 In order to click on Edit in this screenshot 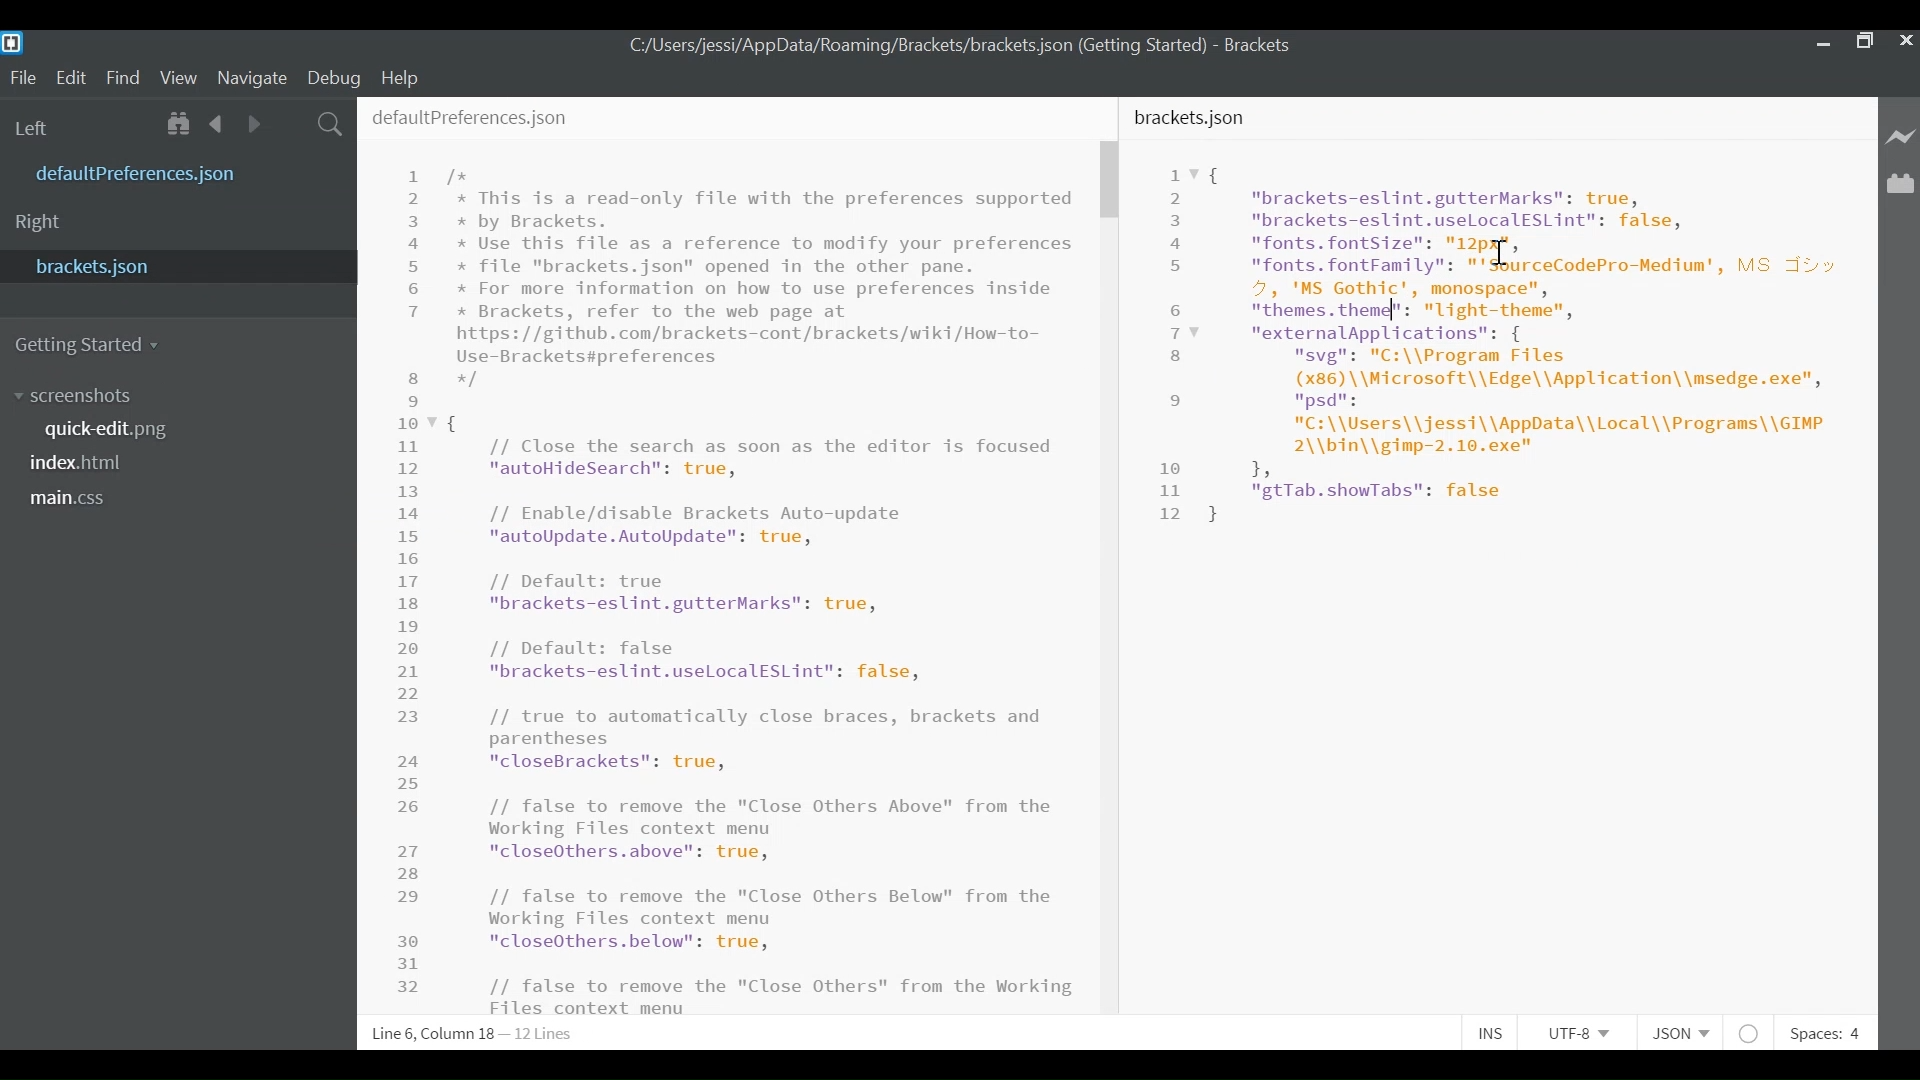, I will do `click(74, 78)`.